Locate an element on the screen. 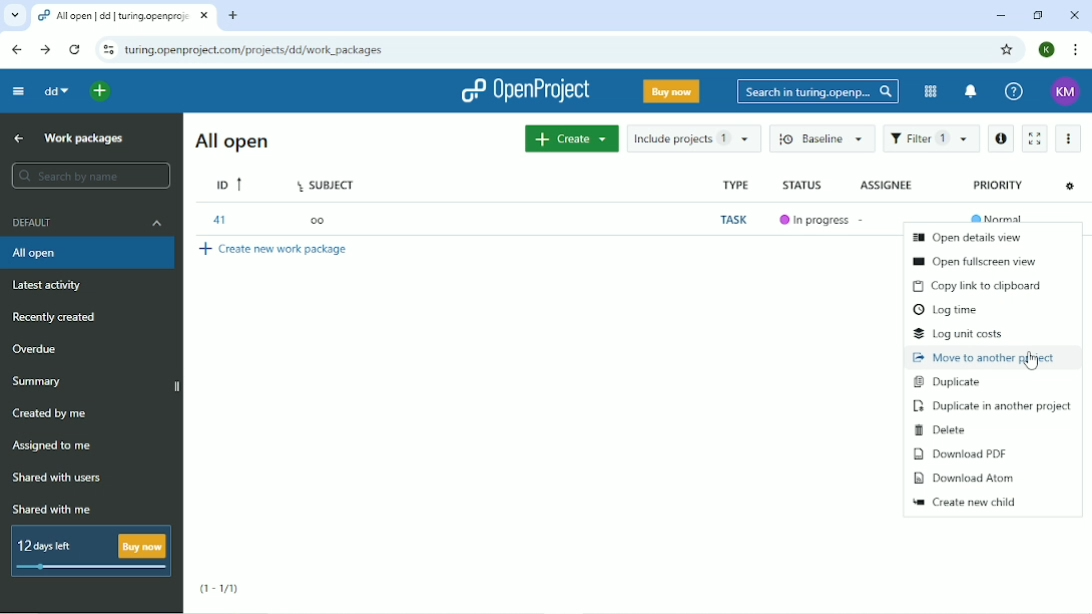 This screenshot has width=1092, height=614. Status is located at coordinates (803, 185).